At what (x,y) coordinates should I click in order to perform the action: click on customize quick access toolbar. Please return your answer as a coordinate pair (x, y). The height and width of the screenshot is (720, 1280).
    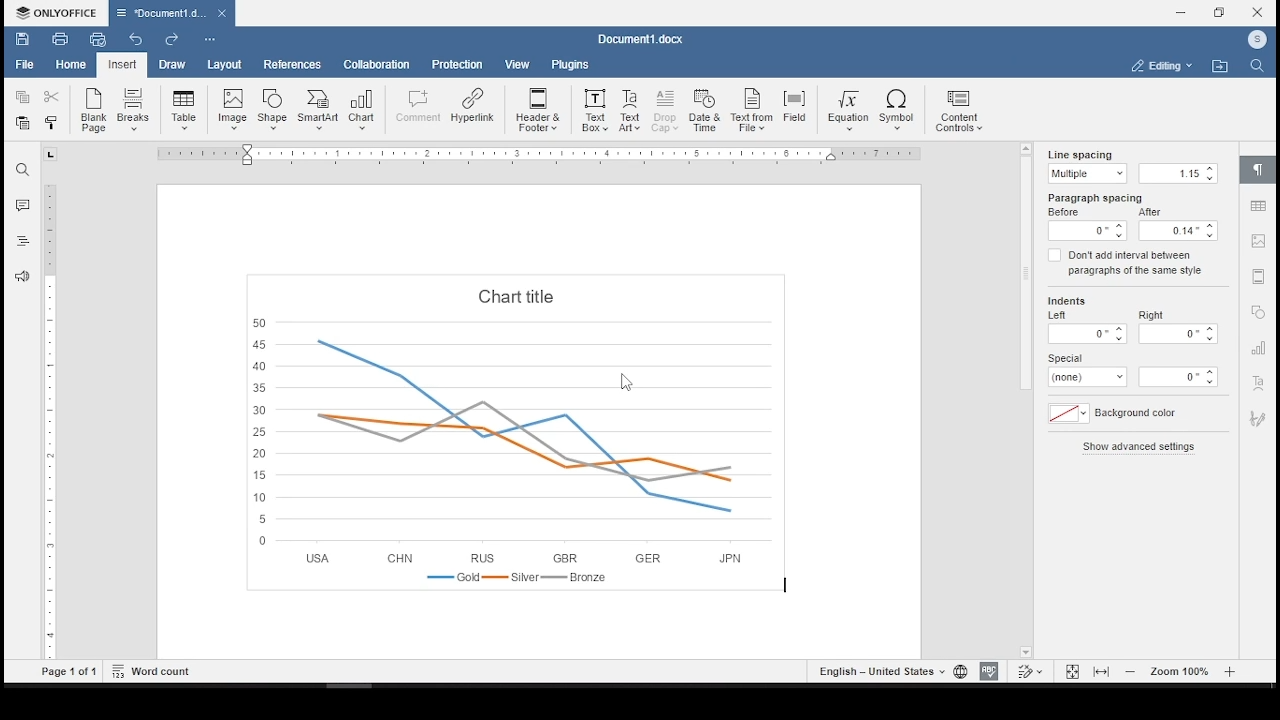
    Looking at the image, I should click on (211, 40).